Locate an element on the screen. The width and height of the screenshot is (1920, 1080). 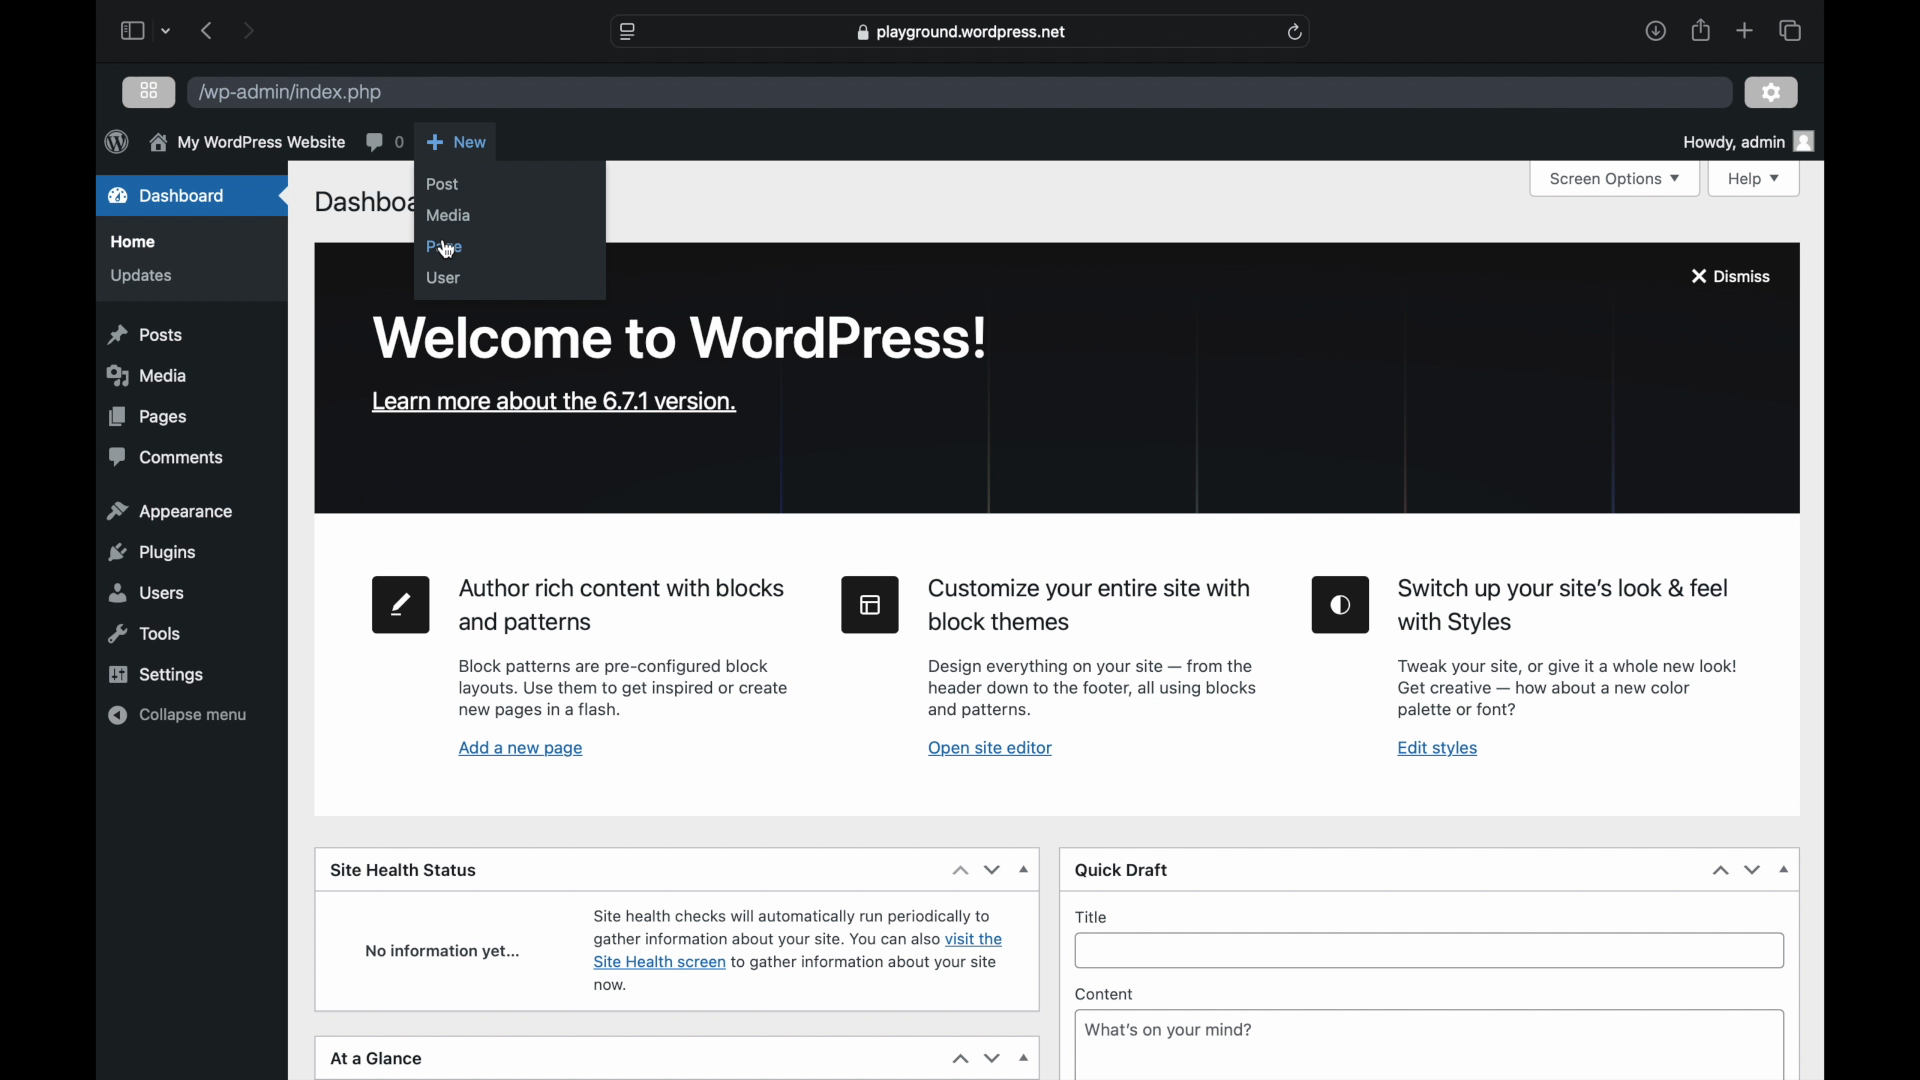
previous page is located at coordinates (209, 32).